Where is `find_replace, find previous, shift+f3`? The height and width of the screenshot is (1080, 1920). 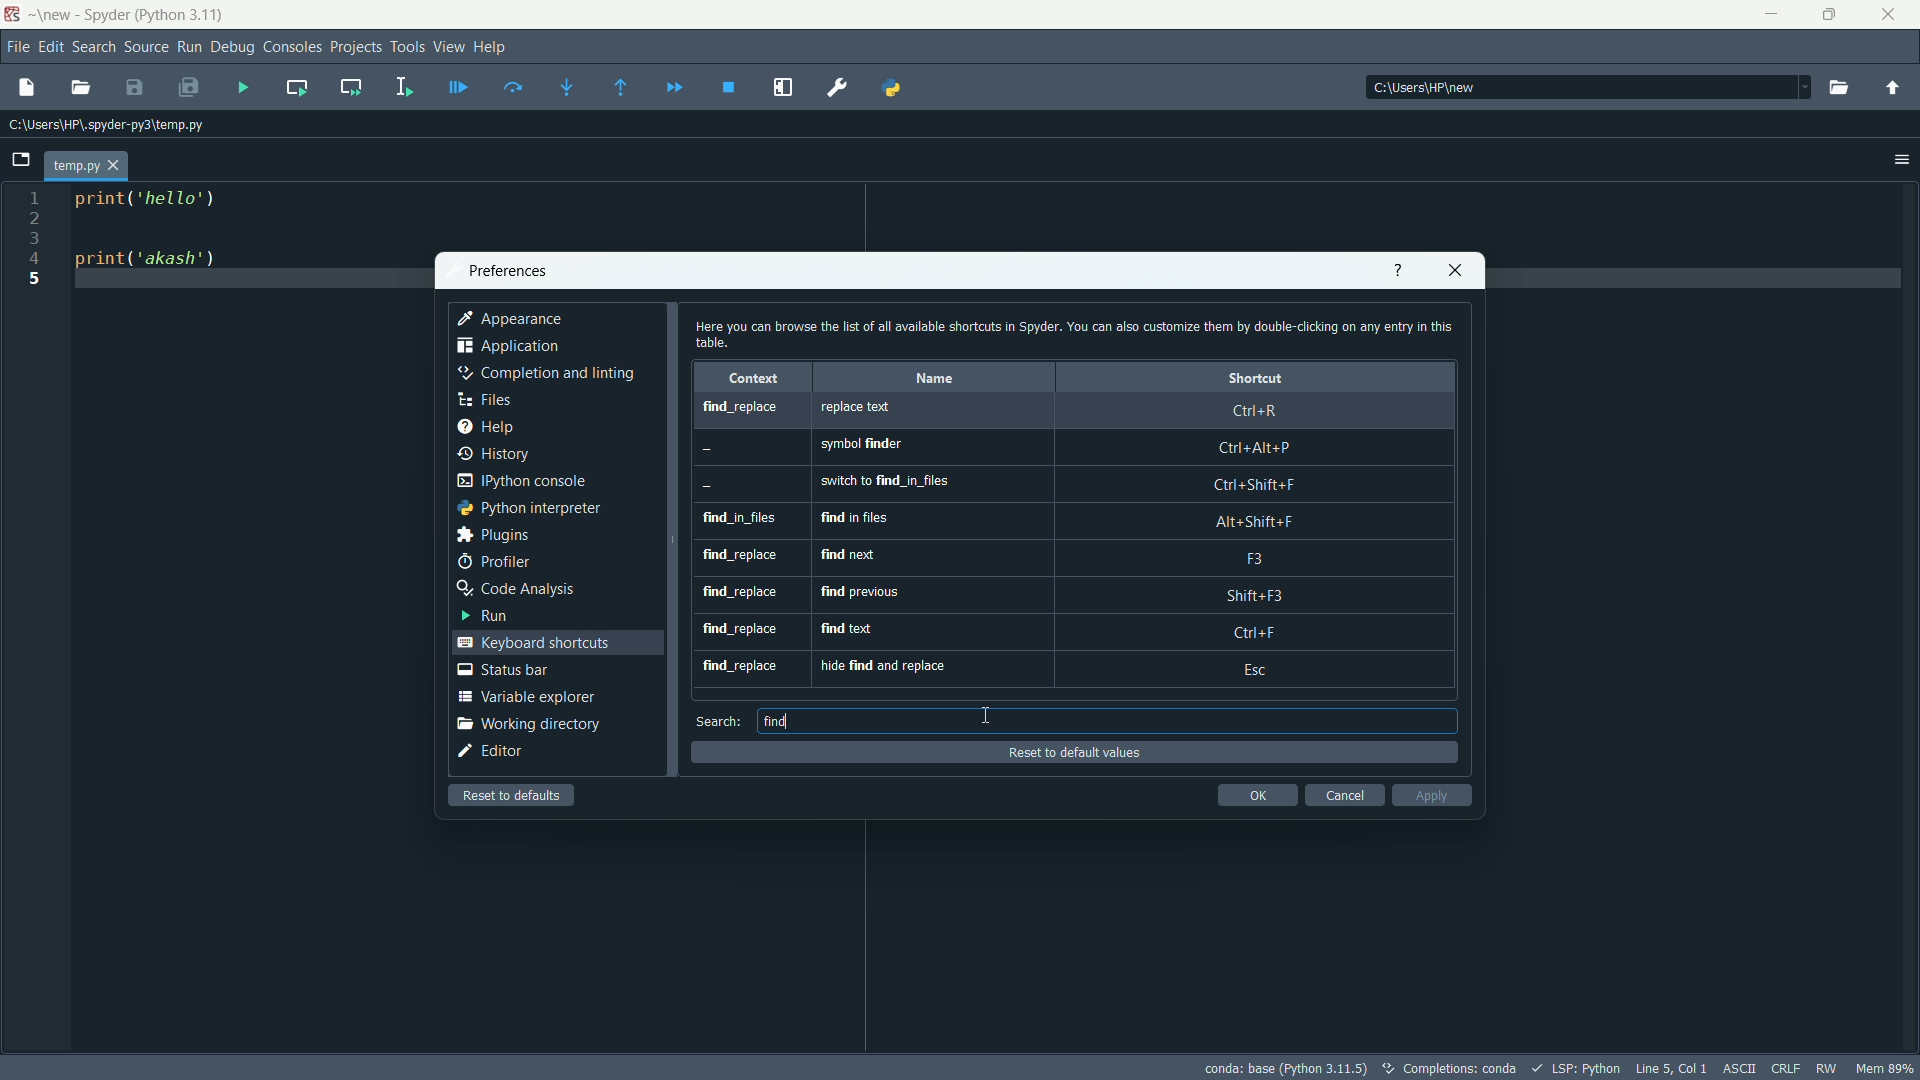
find_replace, find previous, shift+f3 is located at coordinates (1058, 597).